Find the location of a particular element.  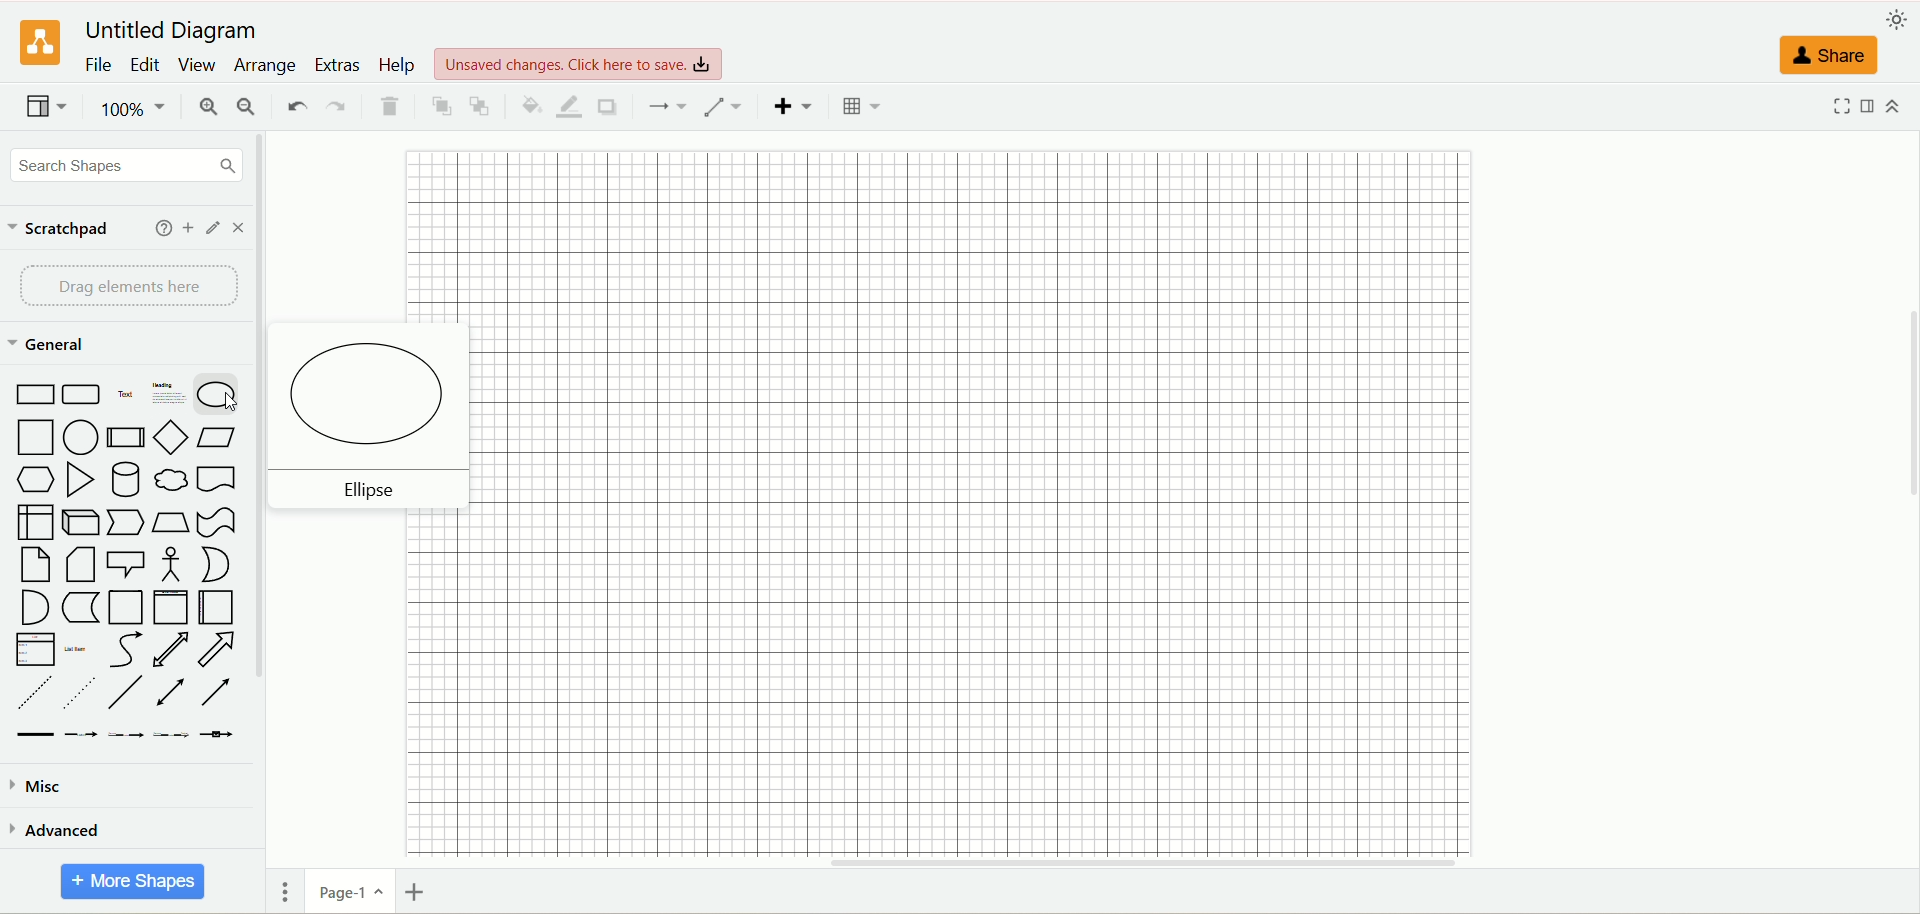

callout is located at coordinates (124, 563).